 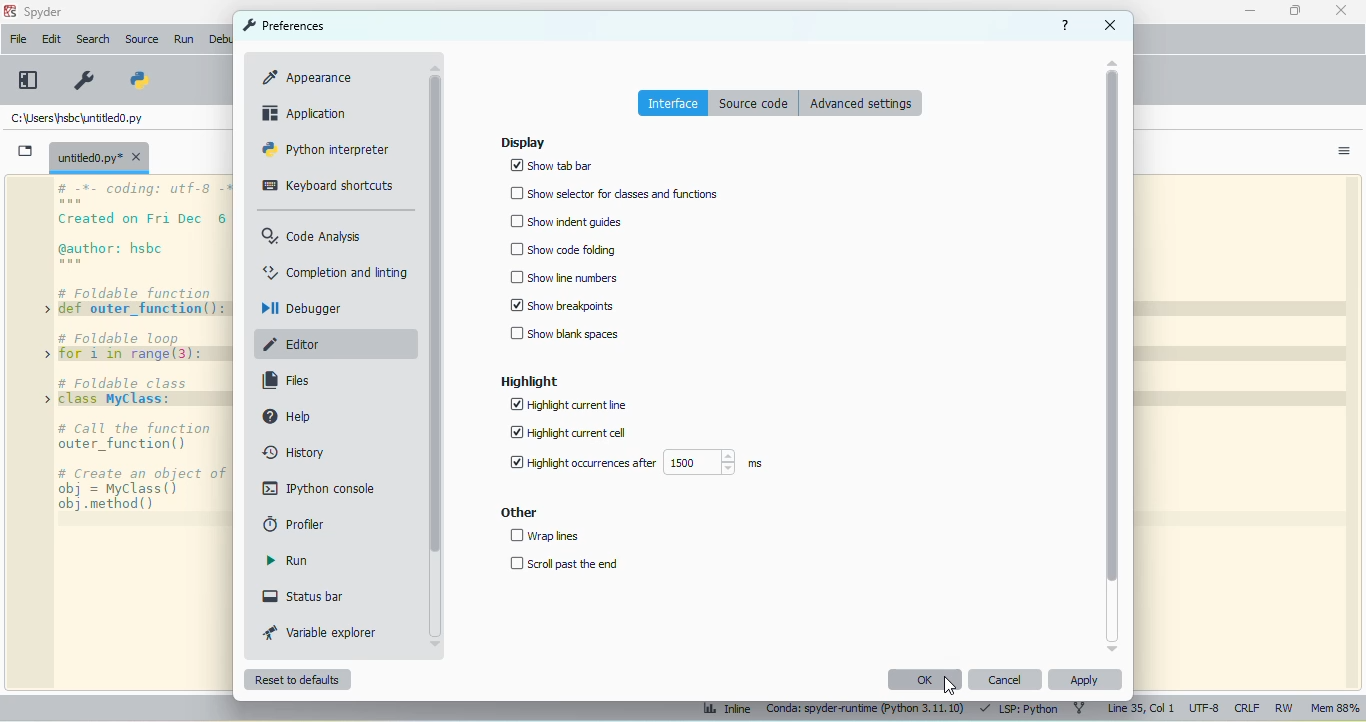 I want to click on files, so click(x=286, y=381).